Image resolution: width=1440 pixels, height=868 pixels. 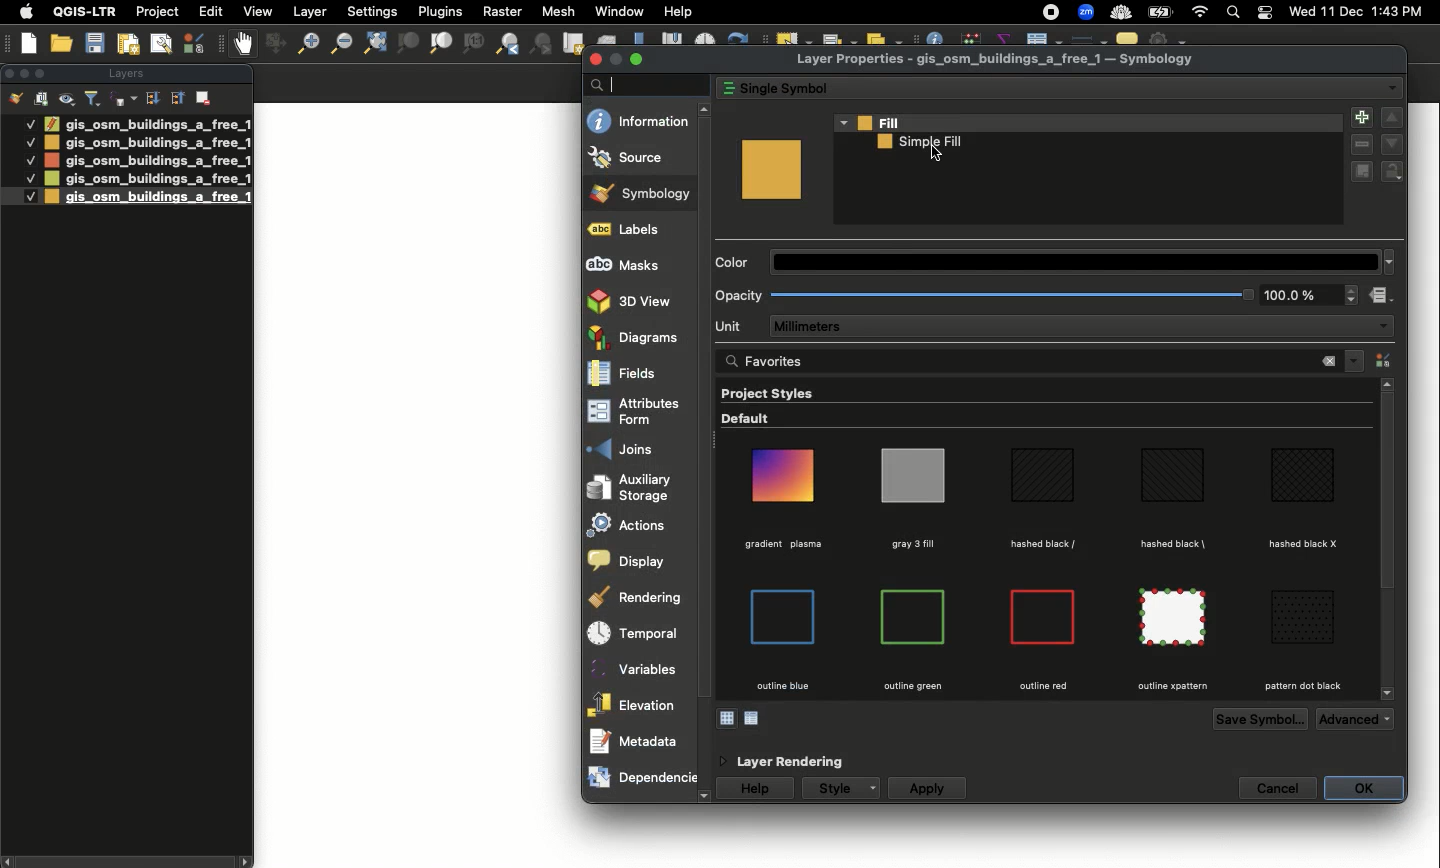 I want to click on up, so click(x=1387, y=384).